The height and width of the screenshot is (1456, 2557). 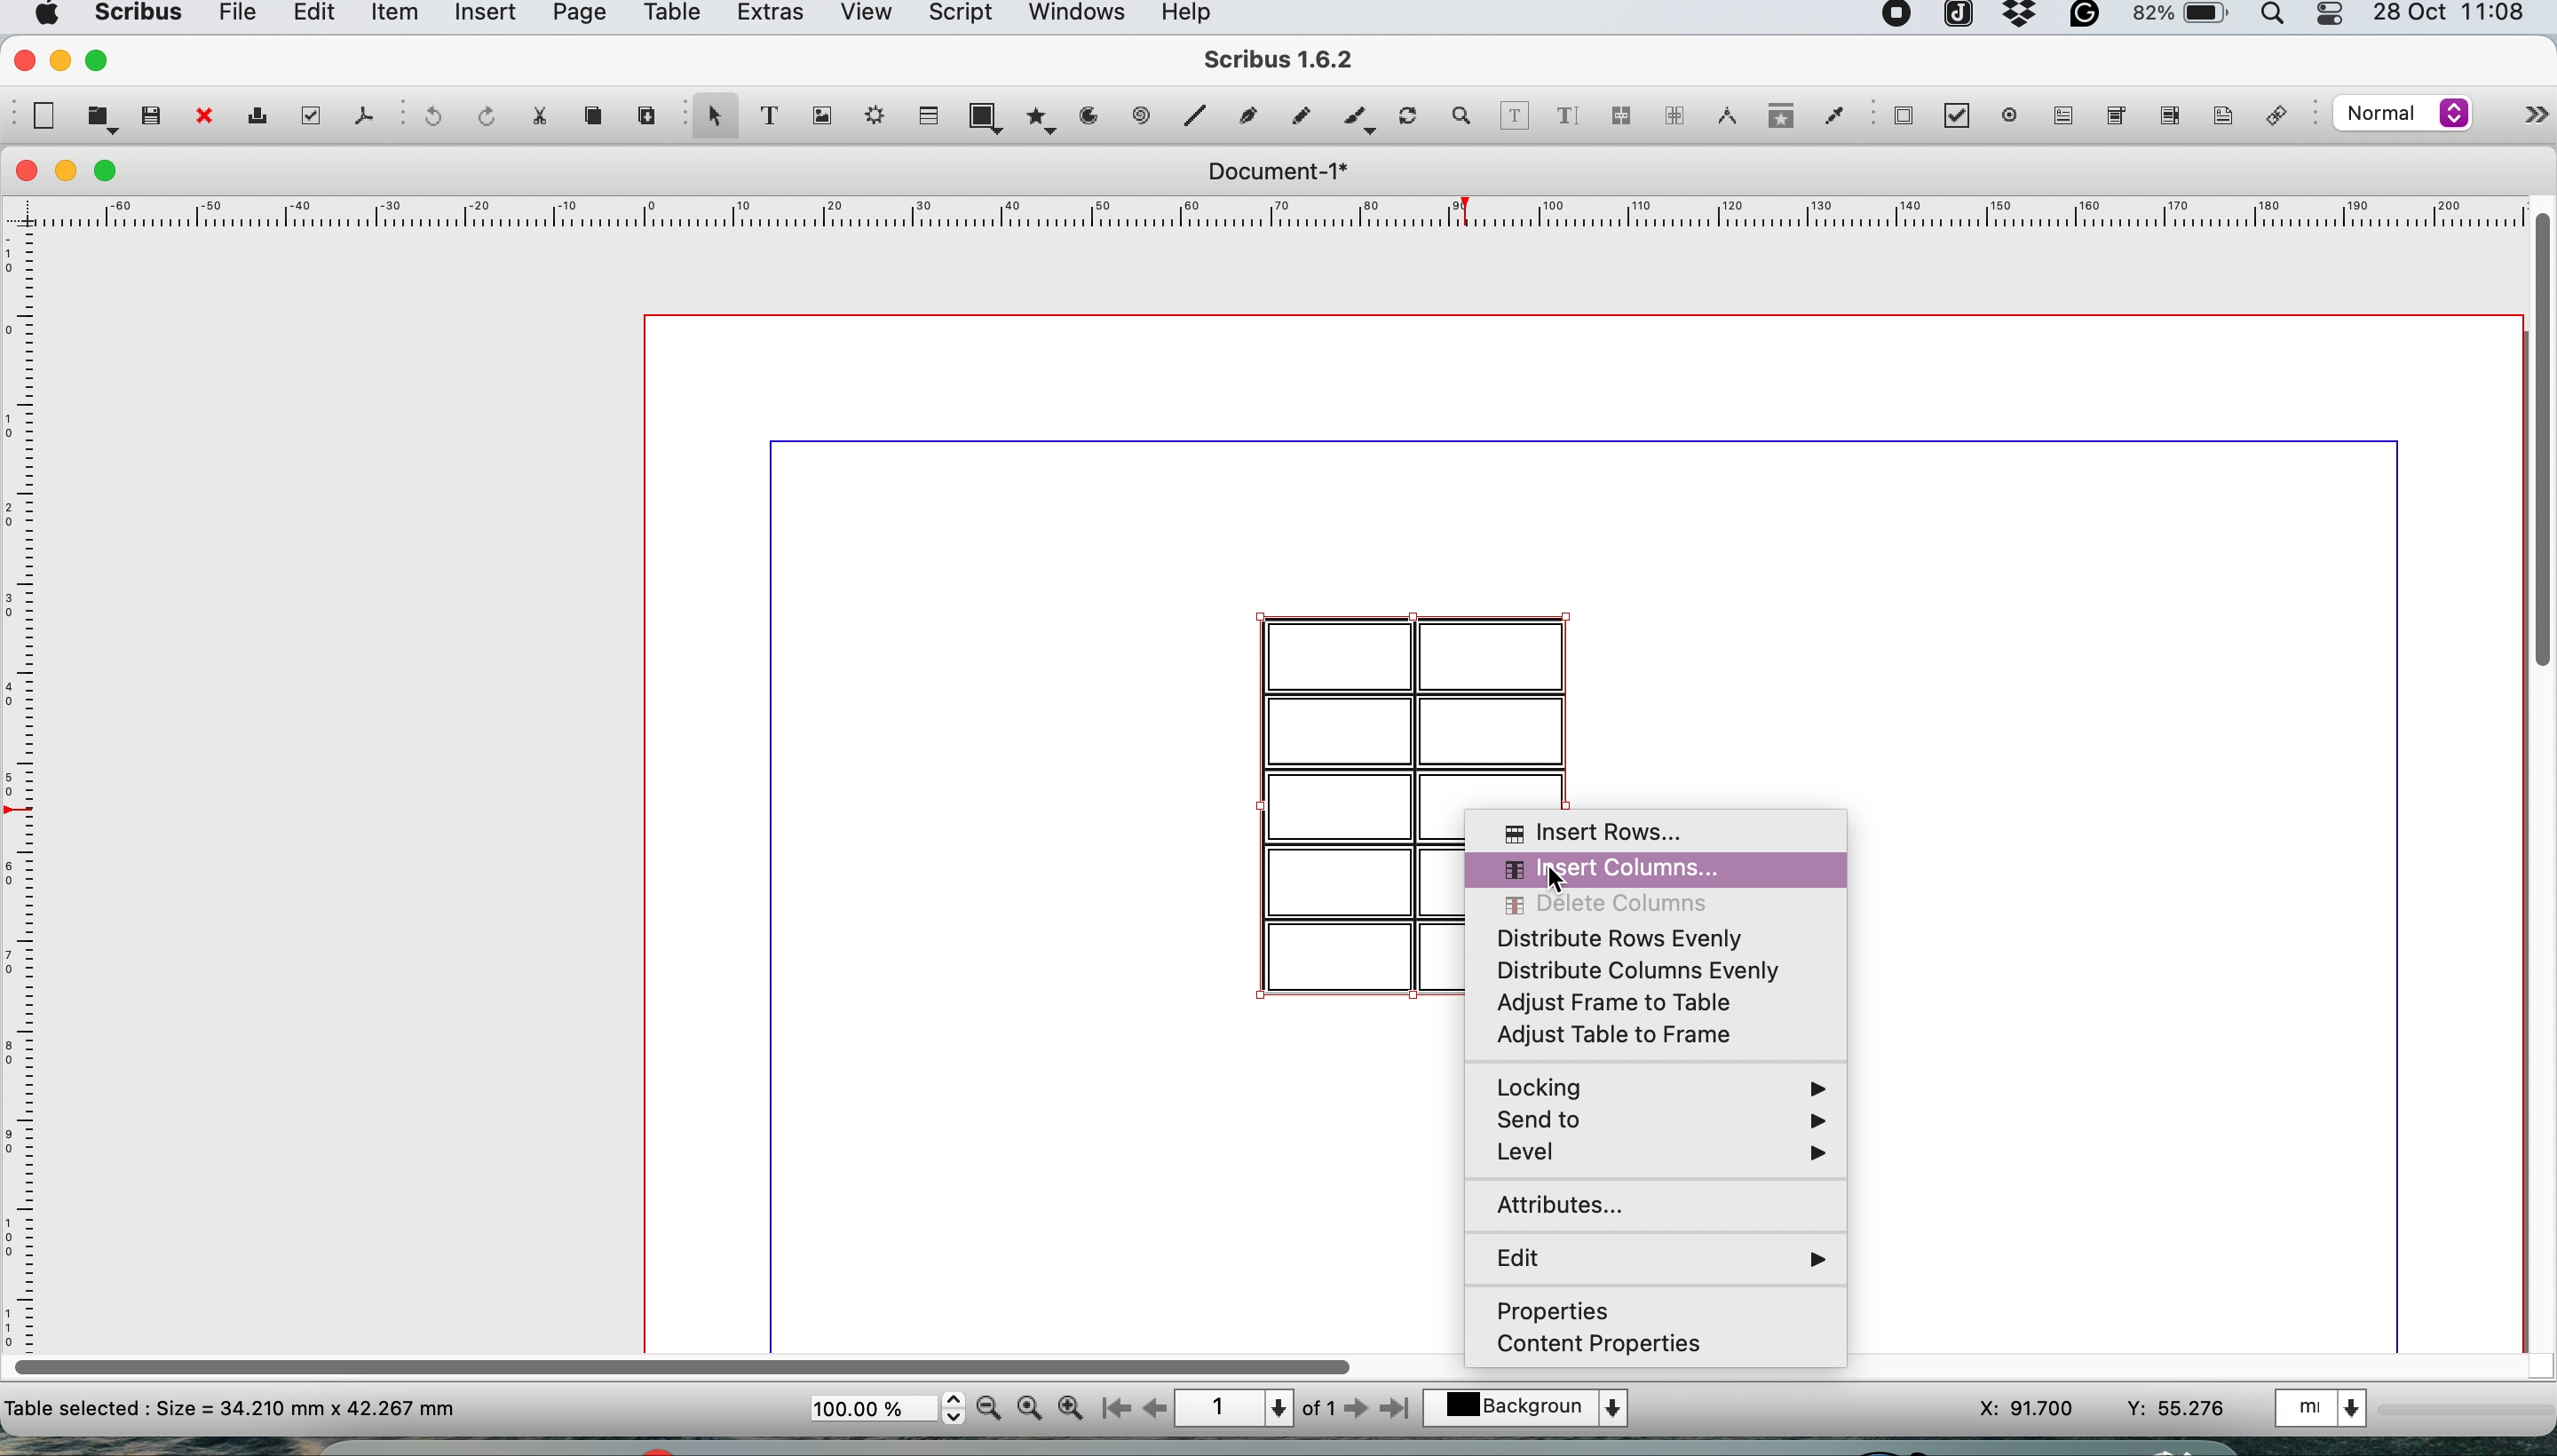 I want to click on grammarly, so click(x=2088, y=20).